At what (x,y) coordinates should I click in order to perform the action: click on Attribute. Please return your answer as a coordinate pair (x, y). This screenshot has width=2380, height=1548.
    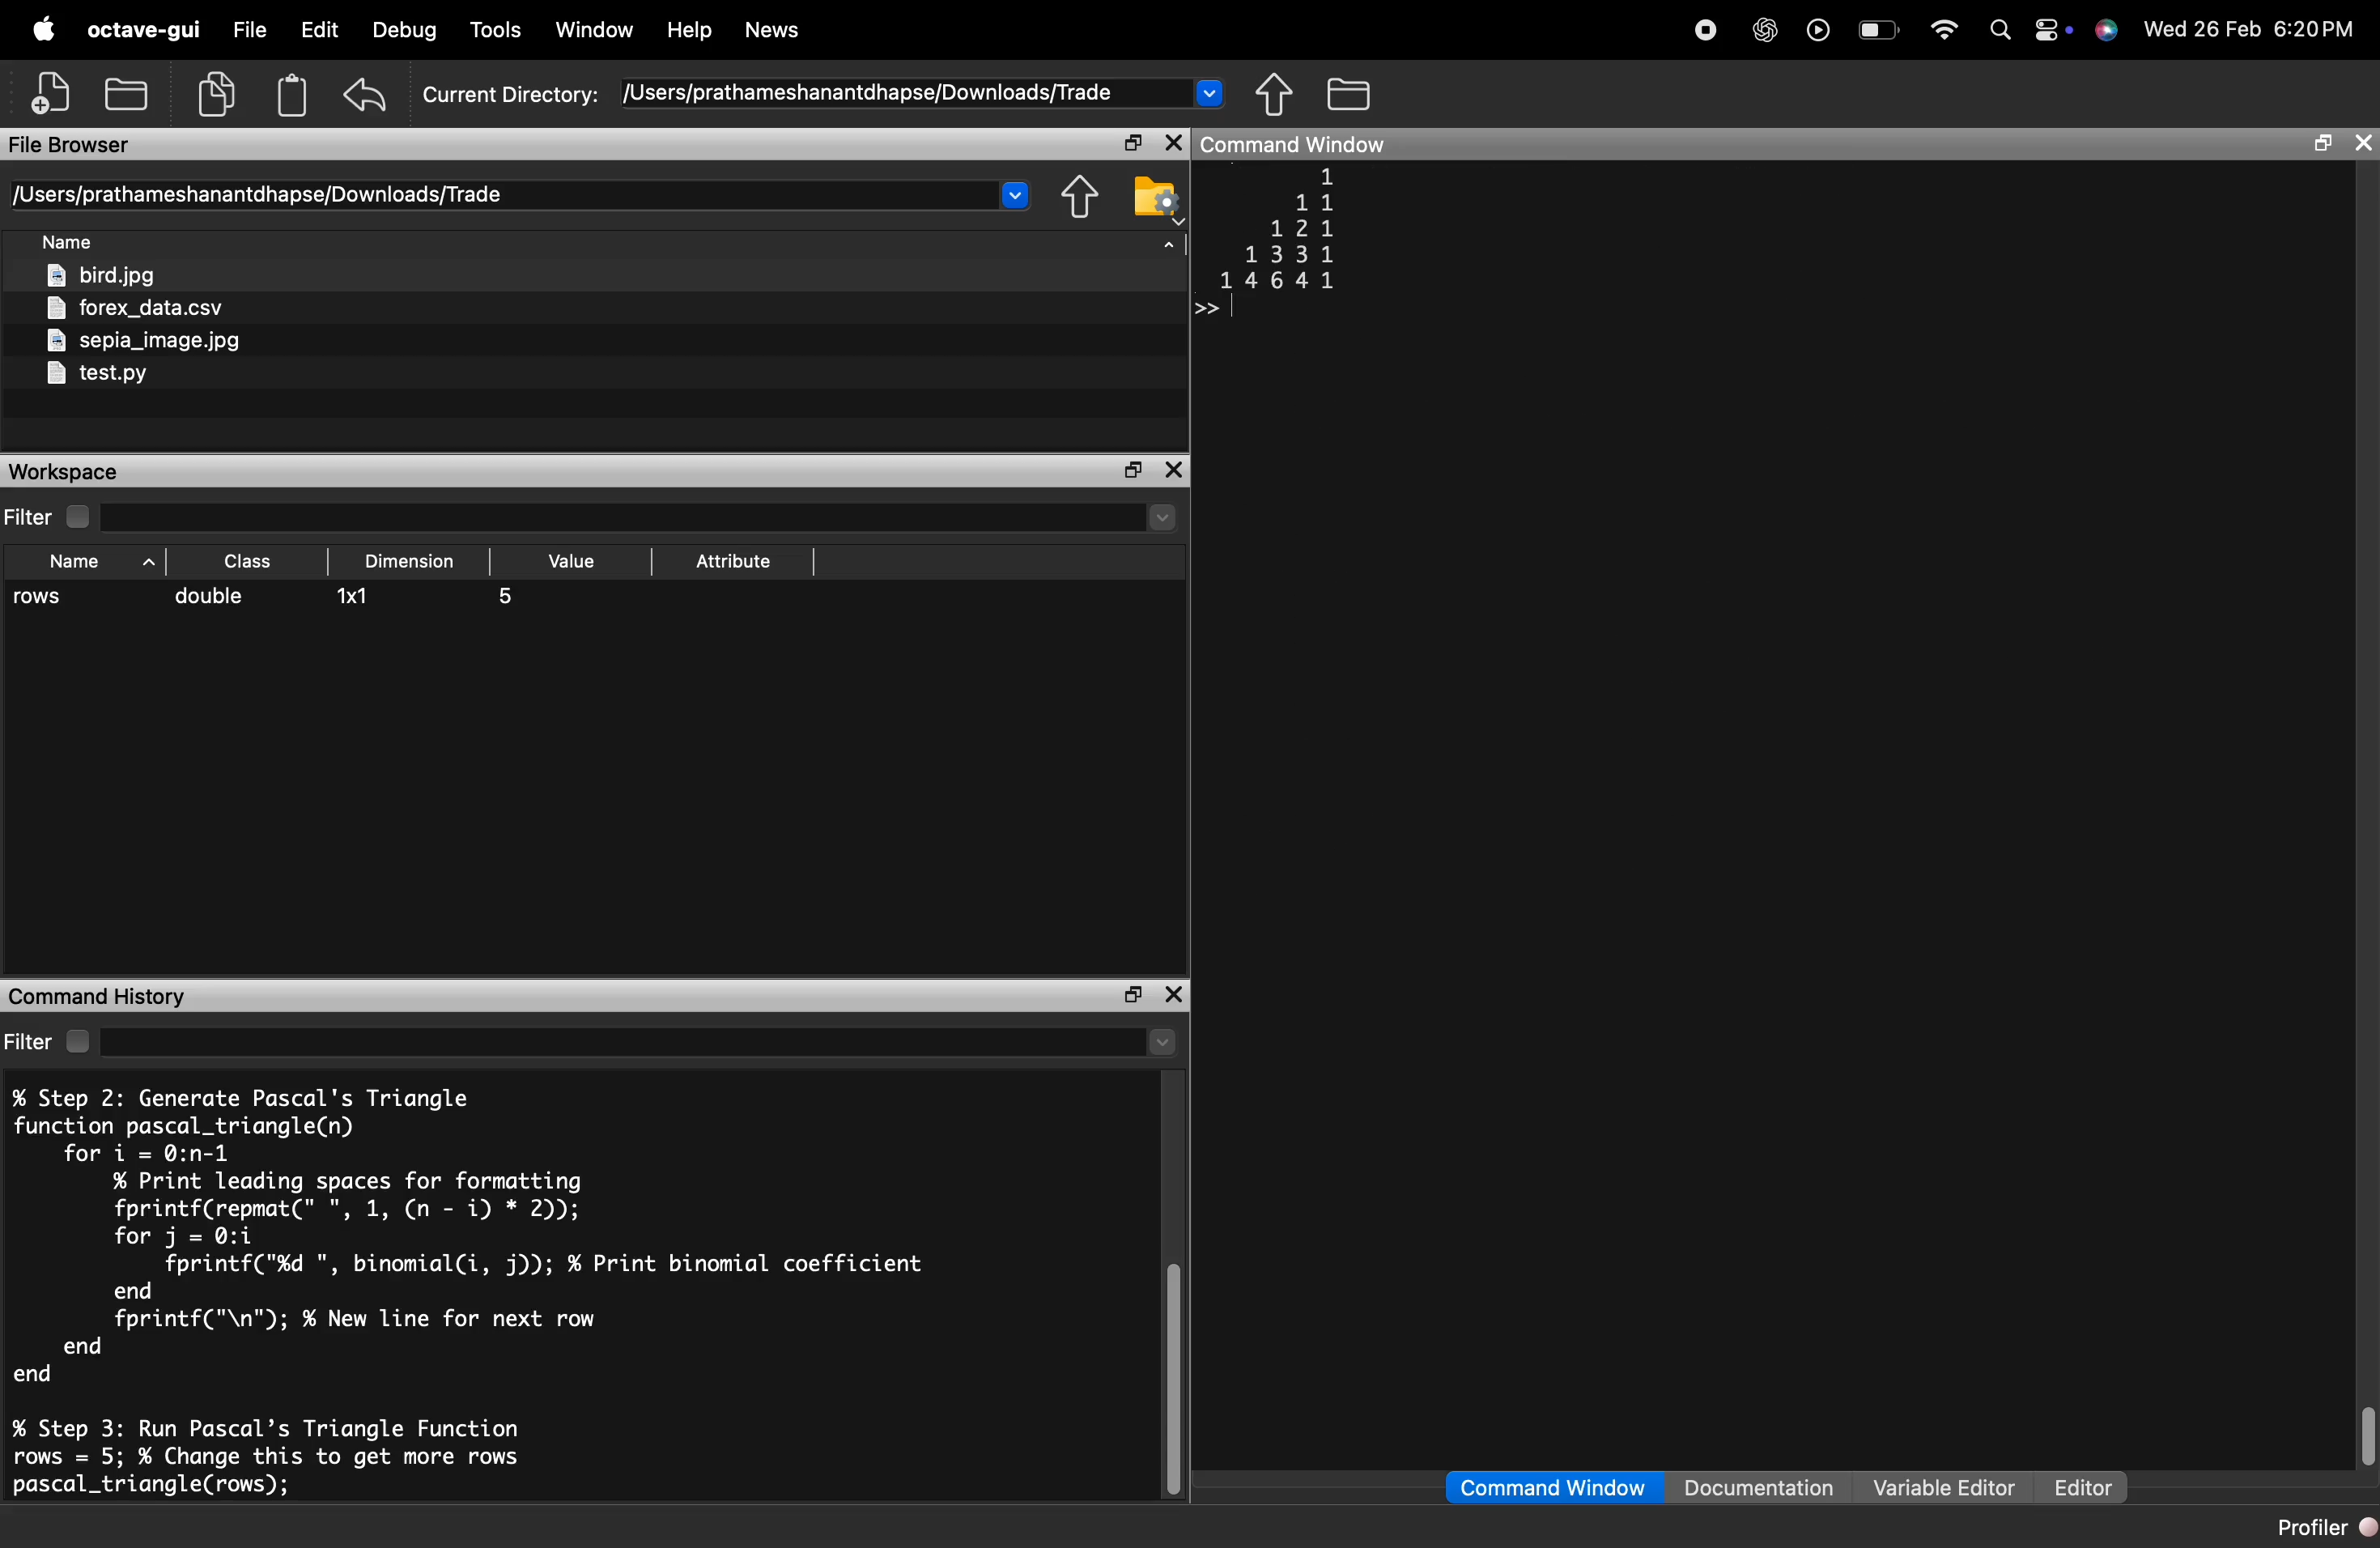
    Looking at the image, I should click on (735, 562).